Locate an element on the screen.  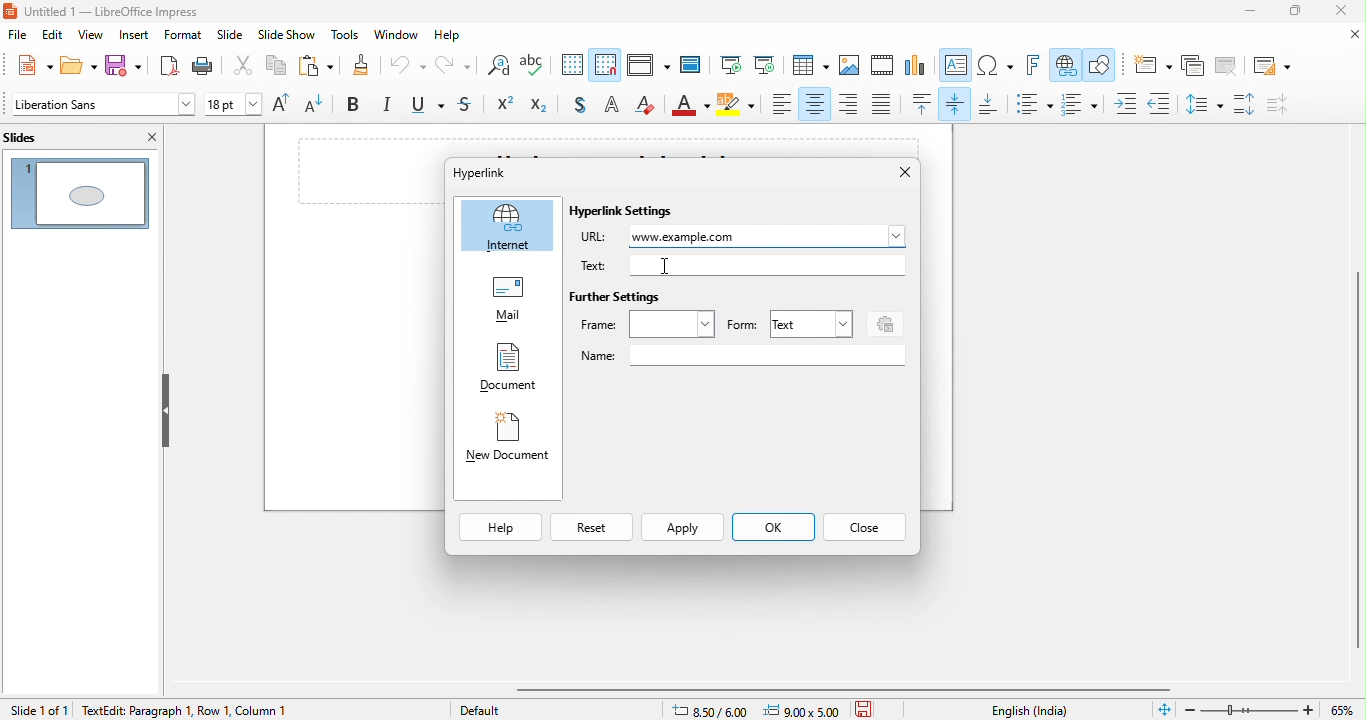
fontwork text is located at coordinates (1036, 66).